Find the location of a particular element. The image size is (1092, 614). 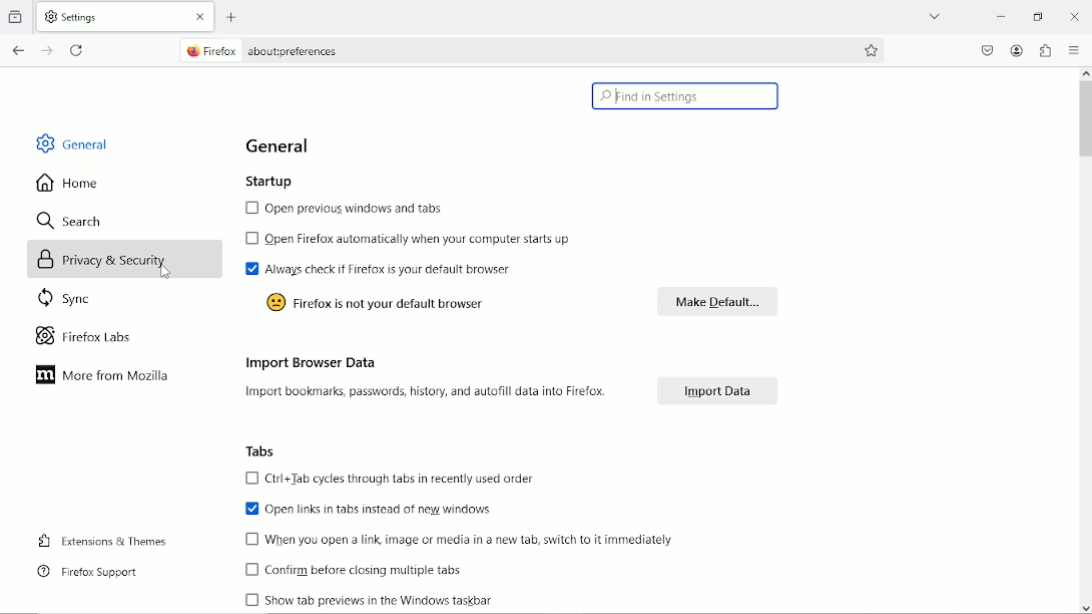

search is located at coordinates (70, 220).